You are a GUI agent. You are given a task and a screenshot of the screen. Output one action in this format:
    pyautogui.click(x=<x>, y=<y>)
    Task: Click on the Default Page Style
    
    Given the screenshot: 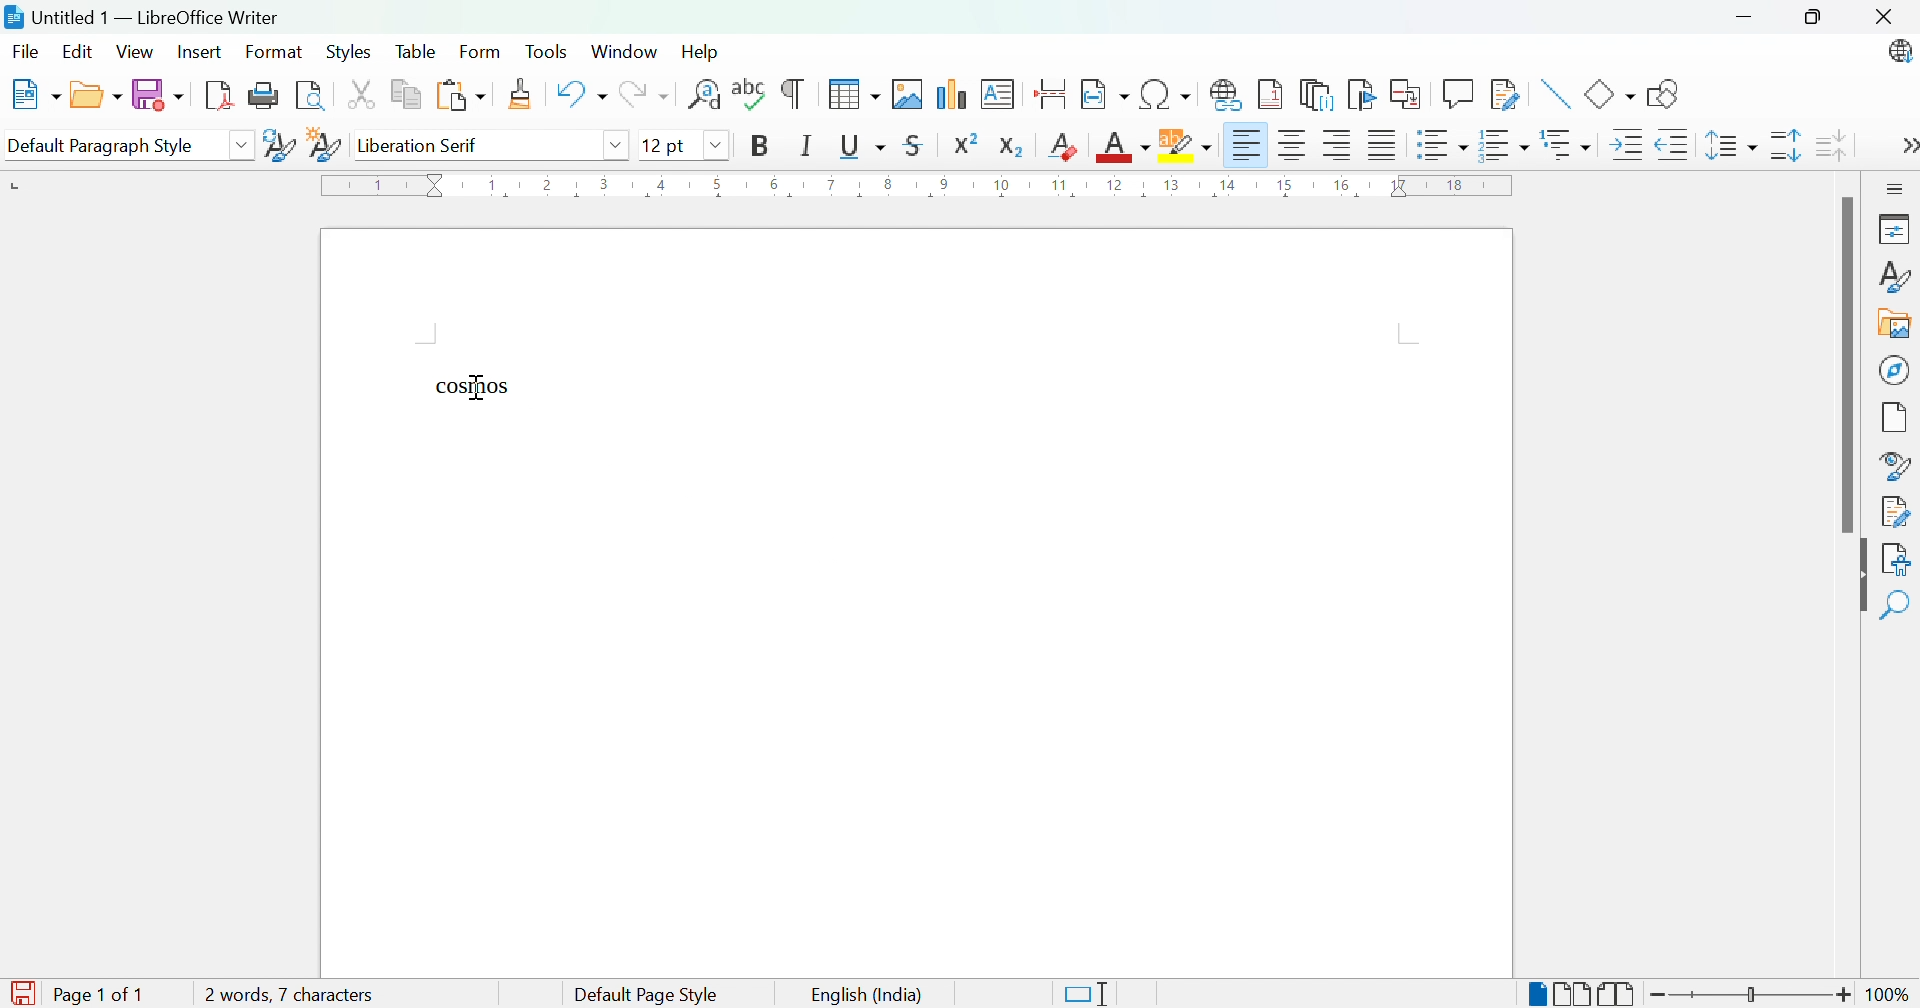 What is the action you would take?
    pyautogui.click(x=651, y=995)
    